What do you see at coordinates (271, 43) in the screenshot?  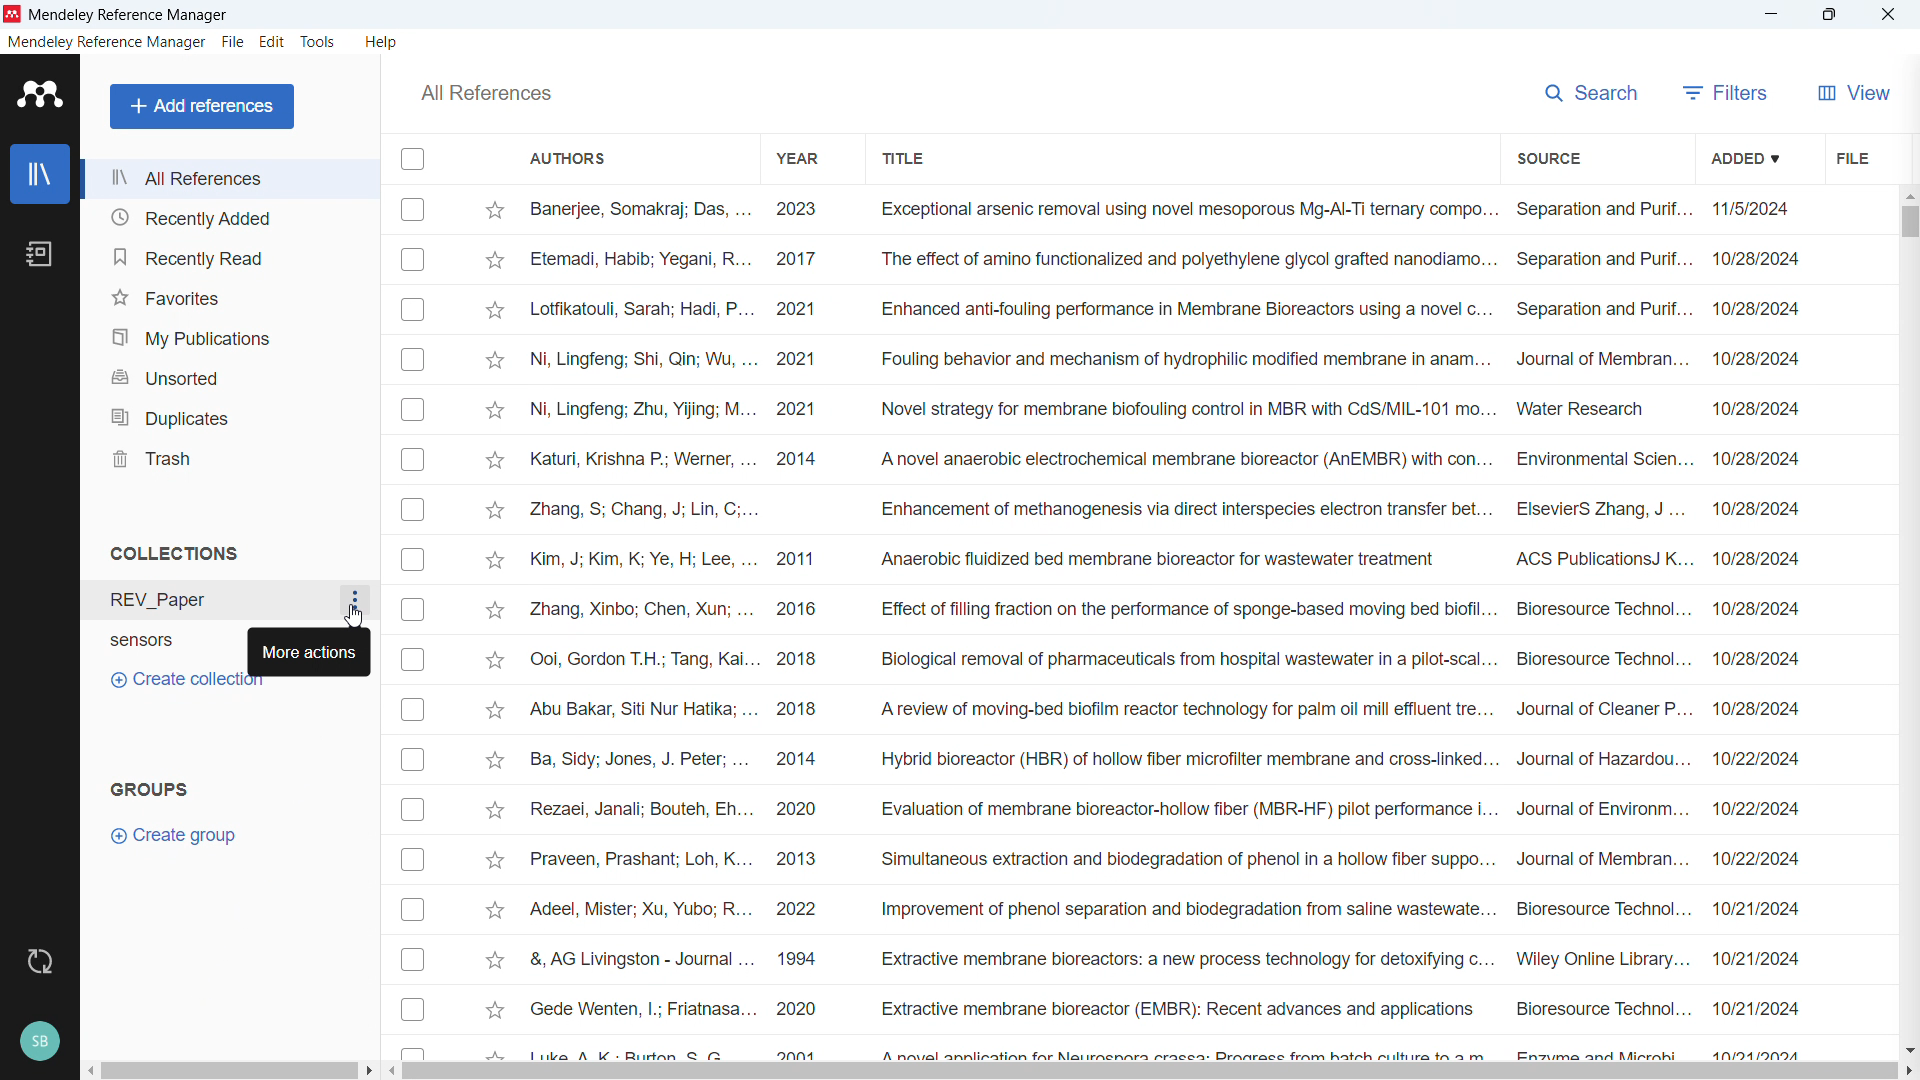 I see `edit` at bounding box center [271, 43].